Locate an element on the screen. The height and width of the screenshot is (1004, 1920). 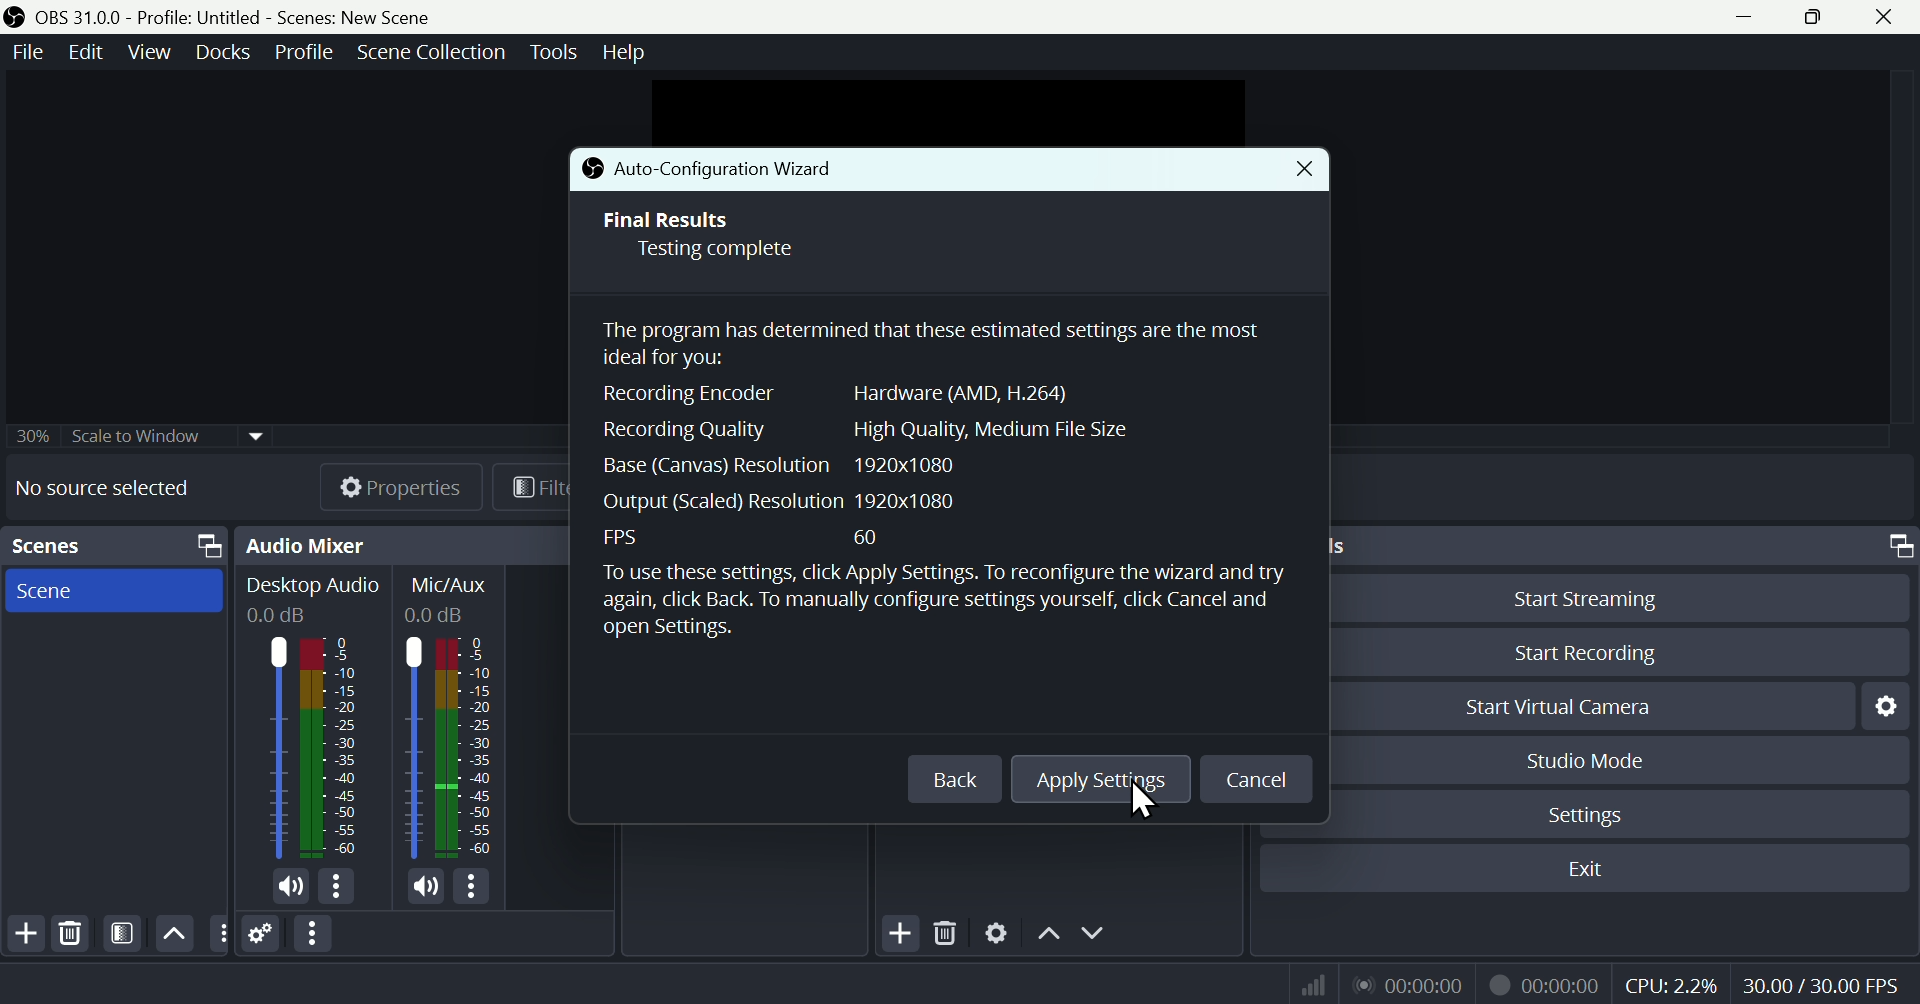
options is located at coordinates (335, 886).